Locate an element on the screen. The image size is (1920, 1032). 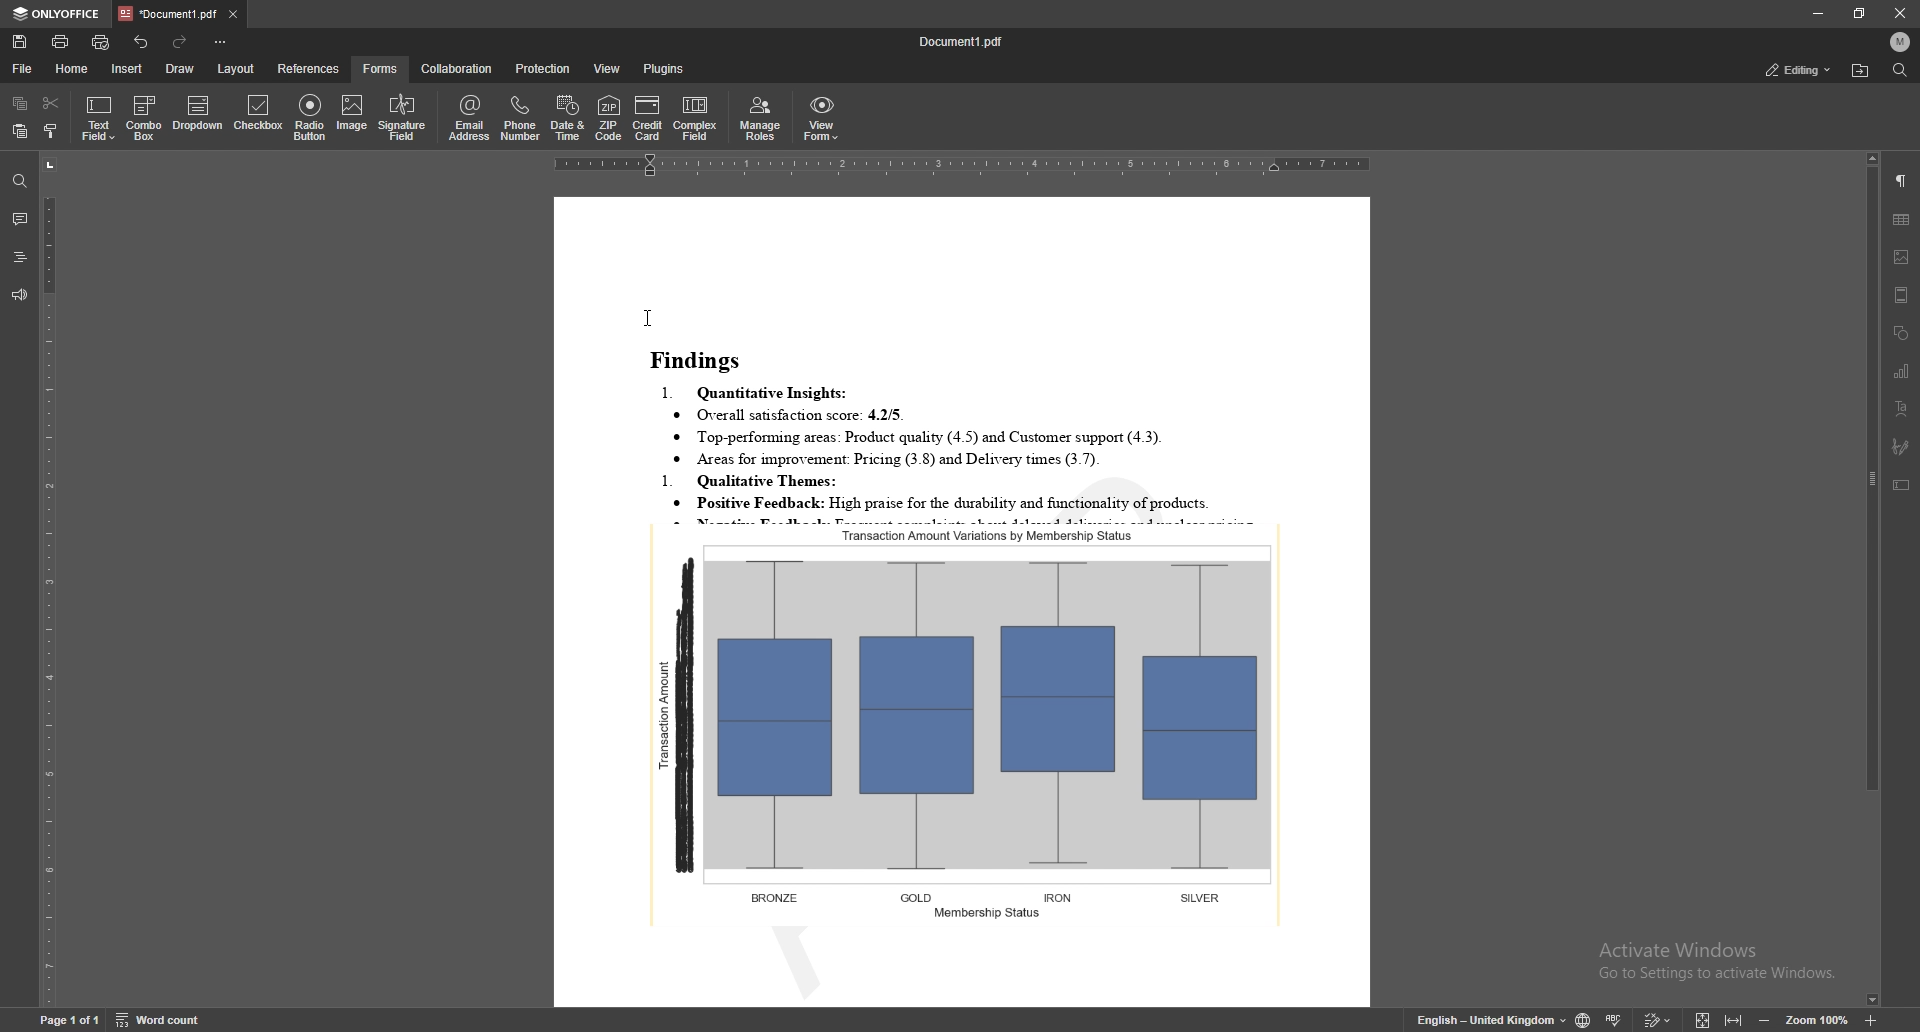
cursor is located at coordinates (649, 317).